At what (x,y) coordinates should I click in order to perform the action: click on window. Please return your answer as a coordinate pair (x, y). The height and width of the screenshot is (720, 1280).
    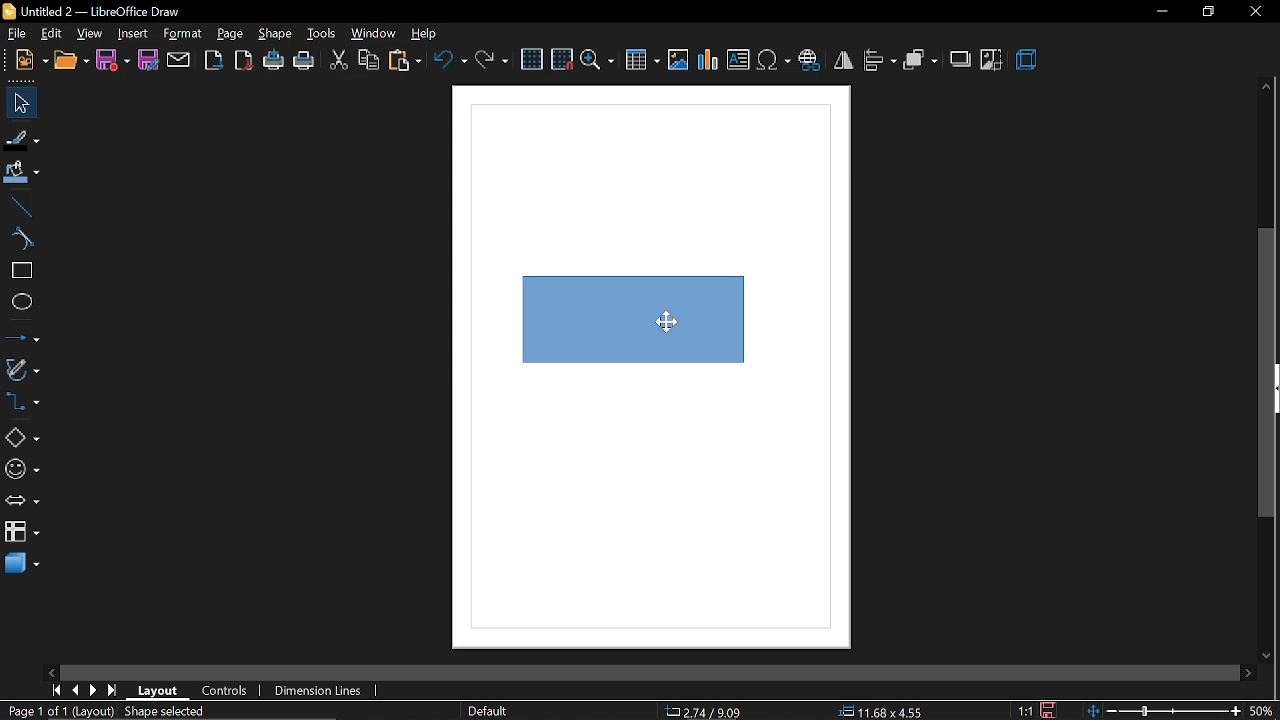
    Looking at the image, I should click on (375, 33).